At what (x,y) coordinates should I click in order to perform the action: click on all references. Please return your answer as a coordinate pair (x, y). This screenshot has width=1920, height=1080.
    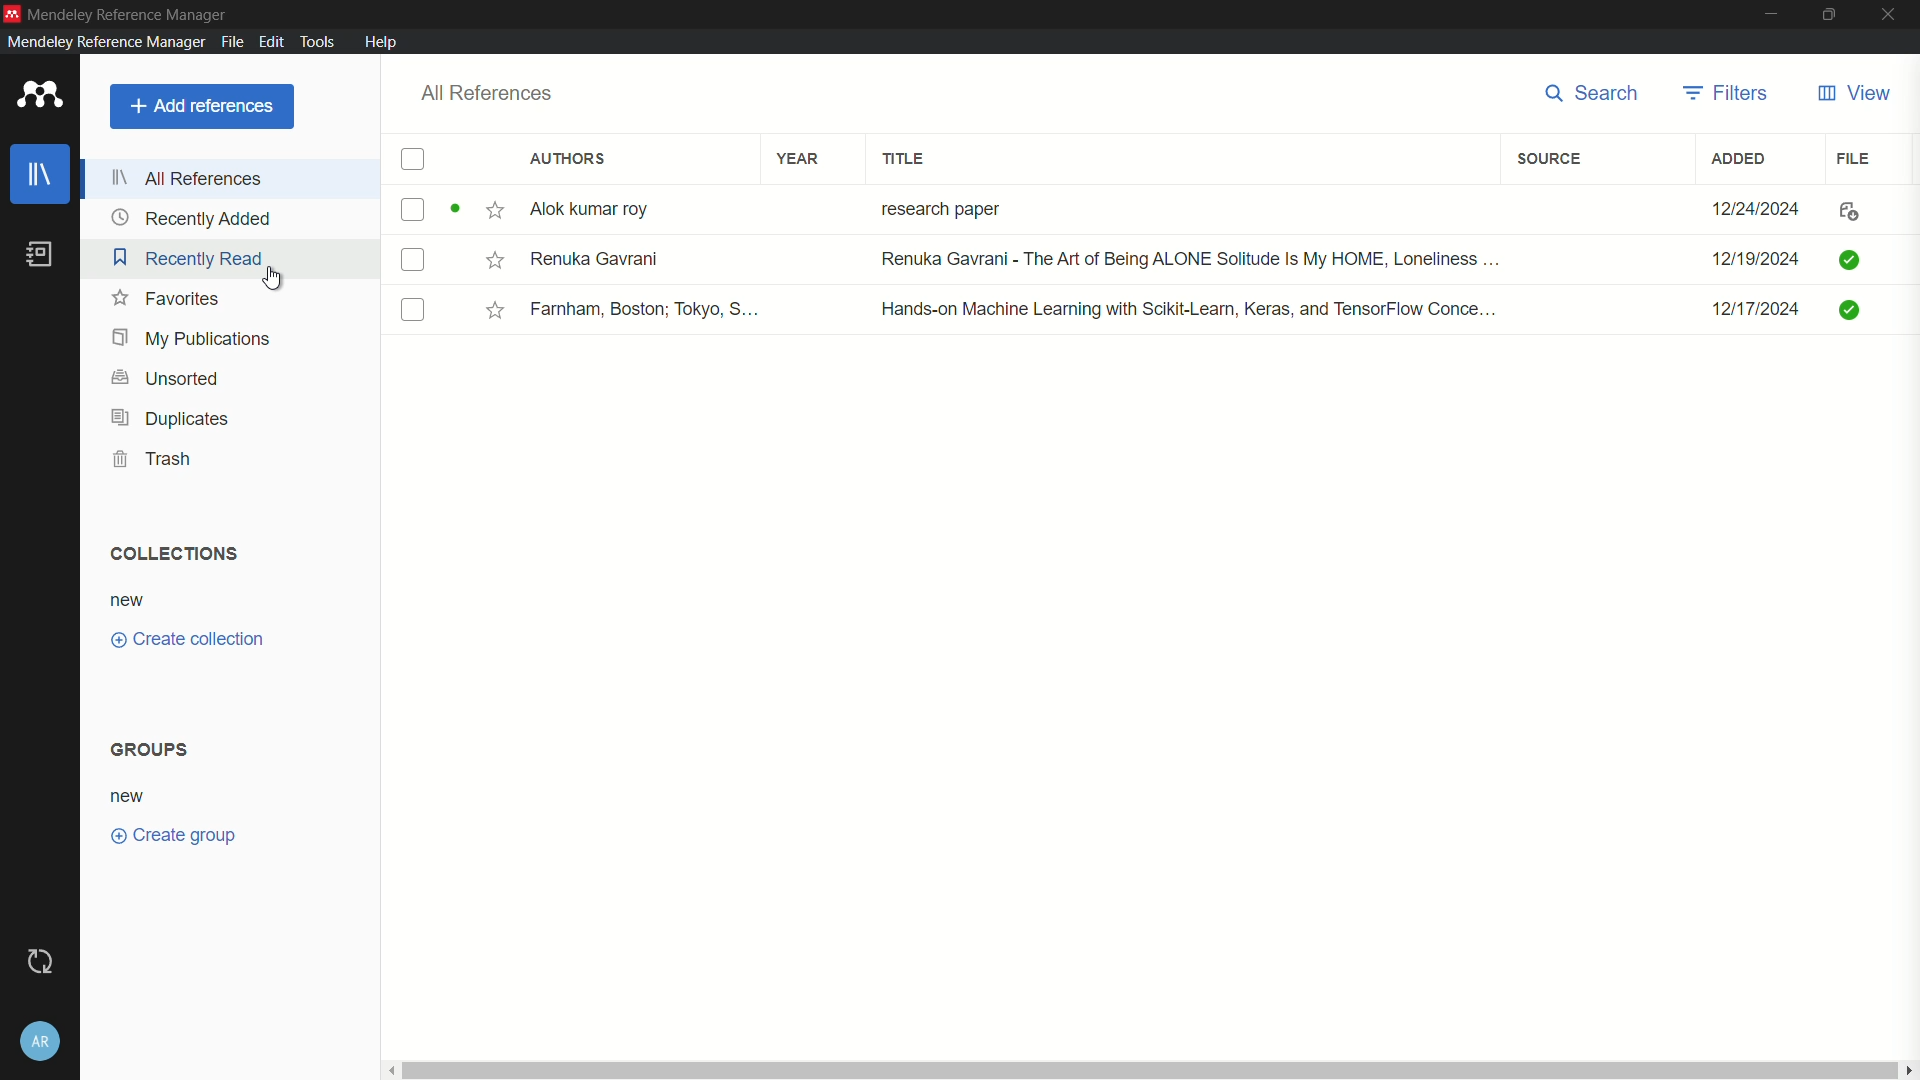
    Looking at the image, I should click on (185, 179).